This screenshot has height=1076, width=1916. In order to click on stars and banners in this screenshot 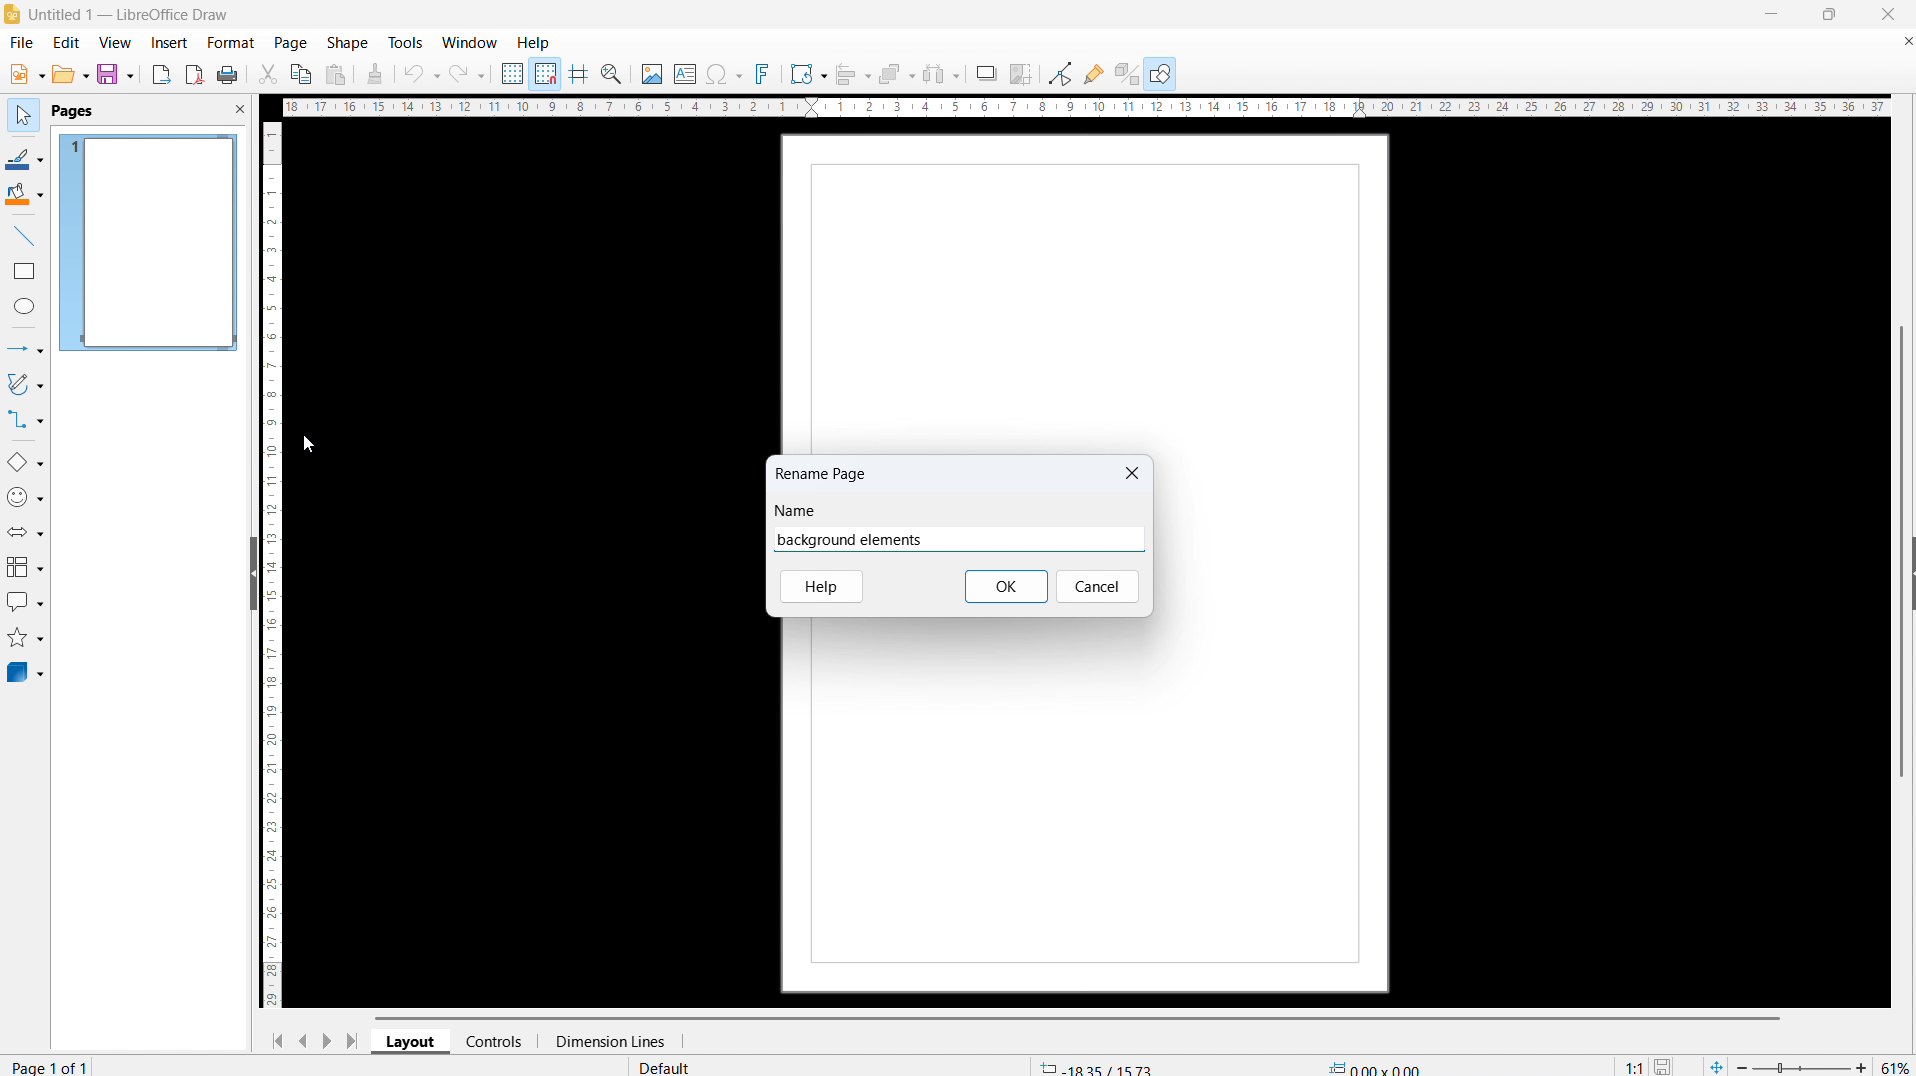, I will do `click(26, 640)`.